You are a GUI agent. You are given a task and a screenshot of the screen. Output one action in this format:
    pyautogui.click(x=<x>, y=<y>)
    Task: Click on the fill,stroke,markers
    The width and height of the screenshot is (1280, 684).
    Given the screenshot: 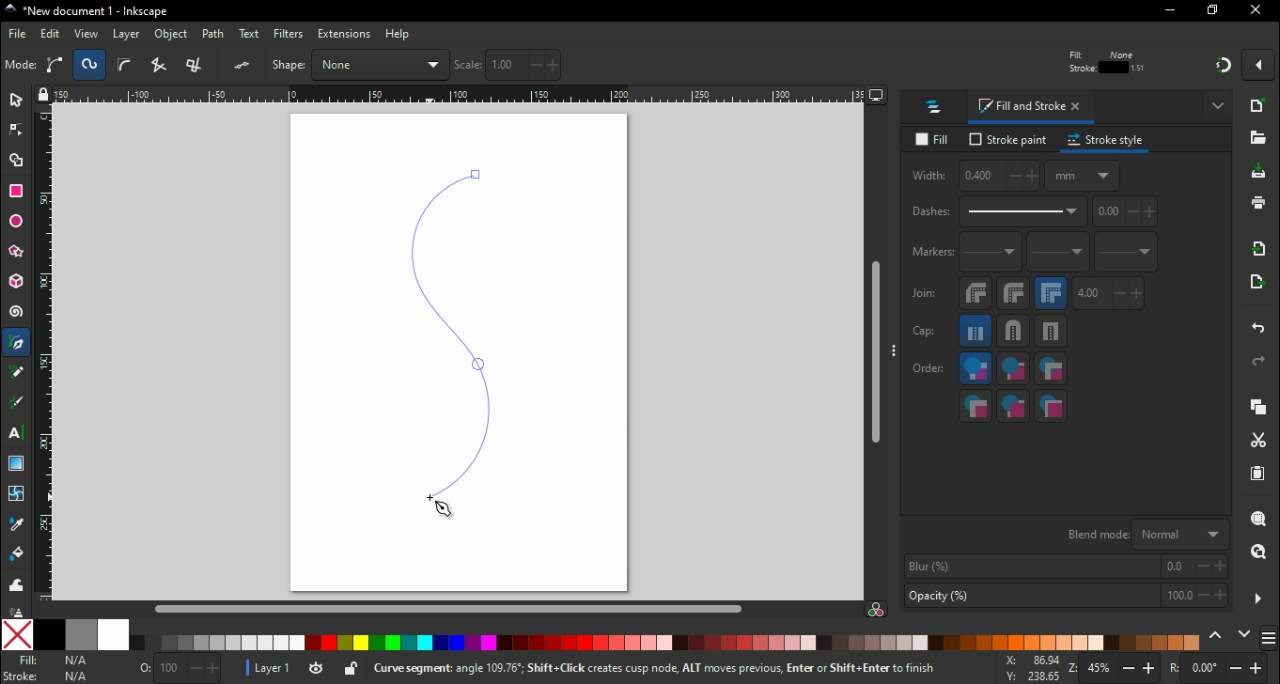 What is the action you would take?
    pyautogui.click(x=975, y=371)
    